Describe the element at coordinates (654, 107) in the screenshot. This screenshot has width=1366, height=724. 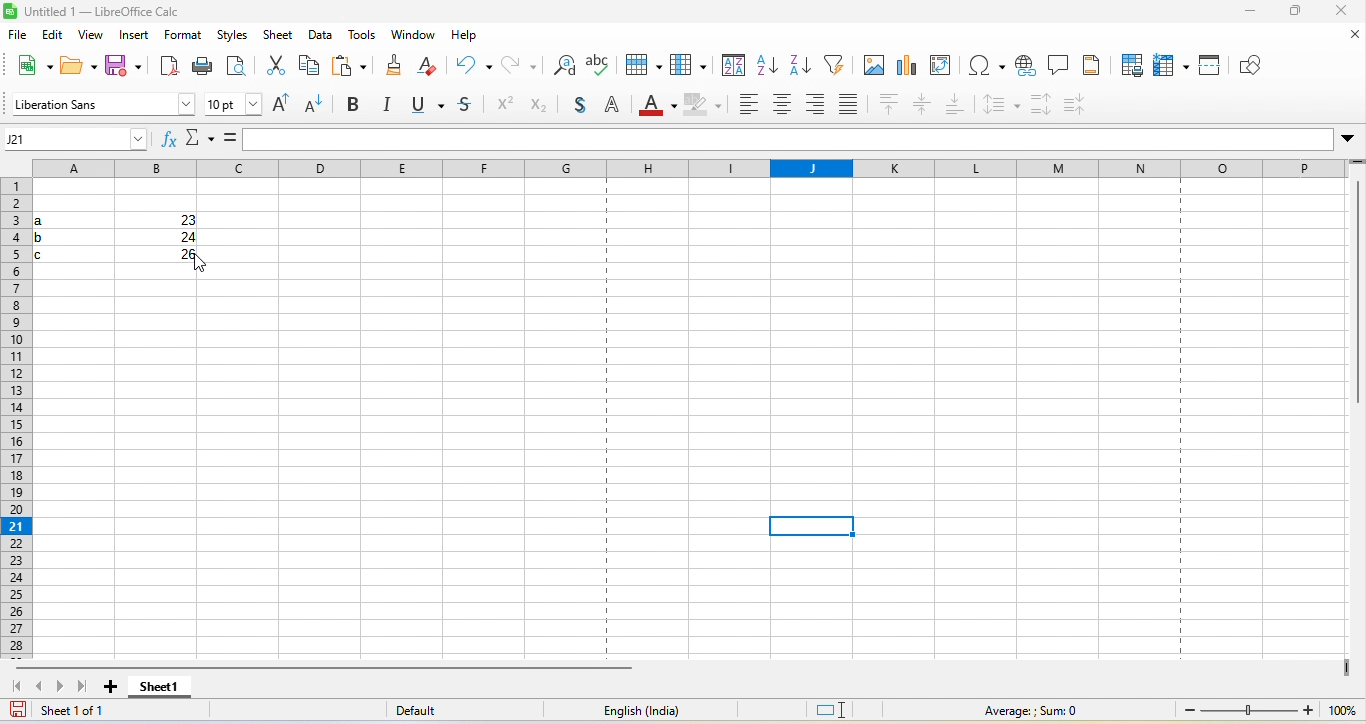
I see `font color` at that location.